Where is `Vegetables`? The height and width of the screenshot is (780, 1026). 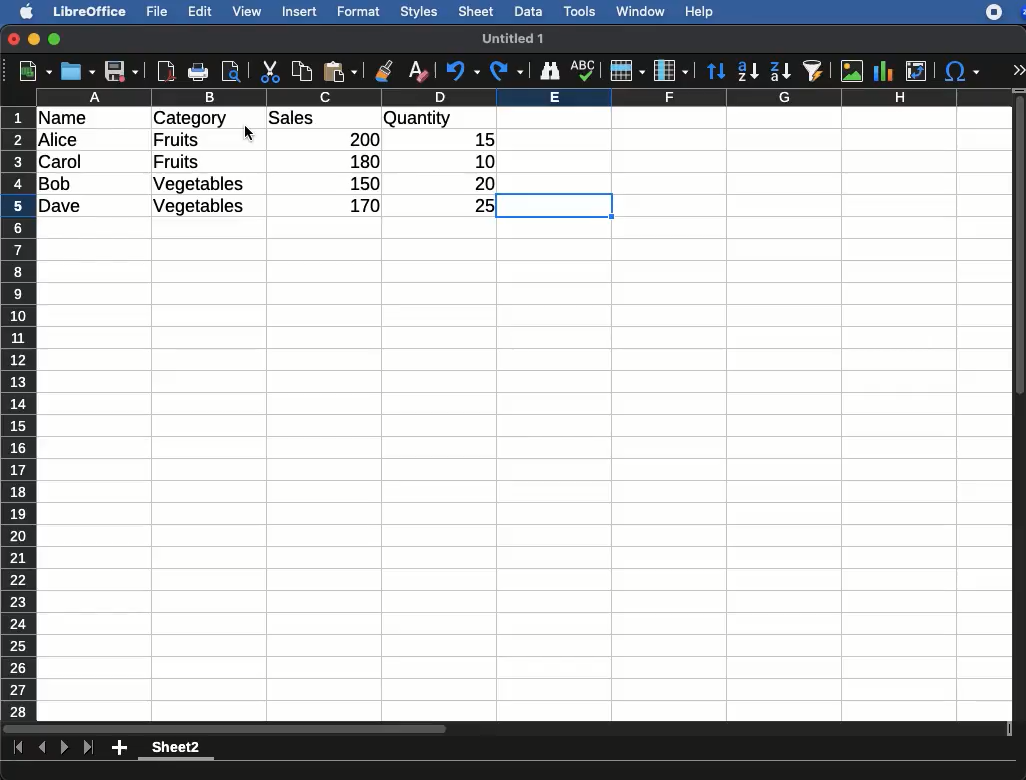 Vegetables is located at coordinates (200, 185).